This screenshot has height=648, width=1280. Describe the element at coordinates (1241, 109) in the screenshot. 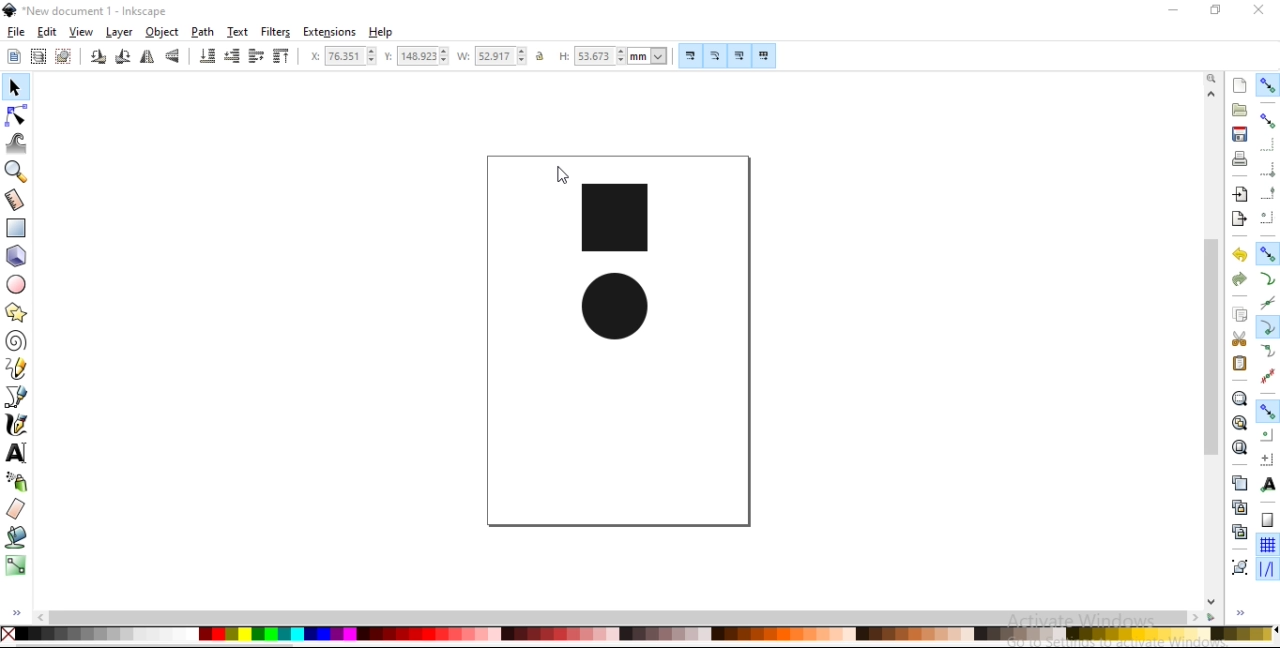

I see `open a existing document` at that location.